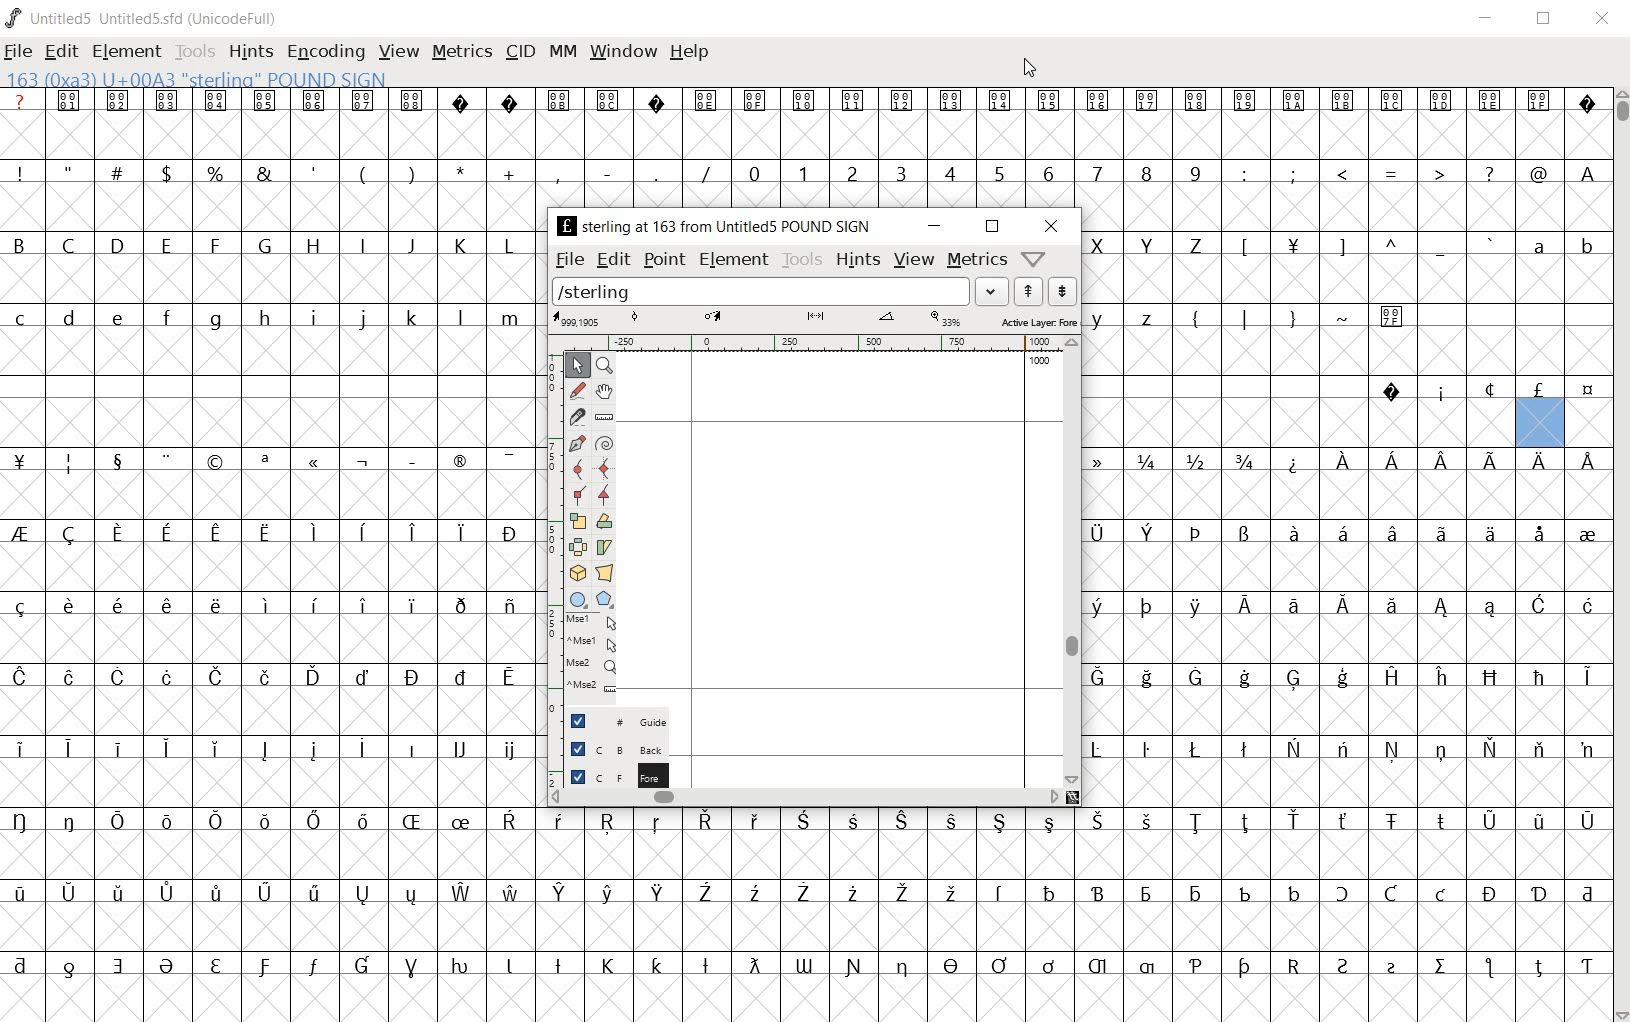 The height and width of the screenshot is (1022, 1630). What do you see at coordinates (1148, 967) in the screenshot?
I see `Symbol` at bounding box center [1148, 967].